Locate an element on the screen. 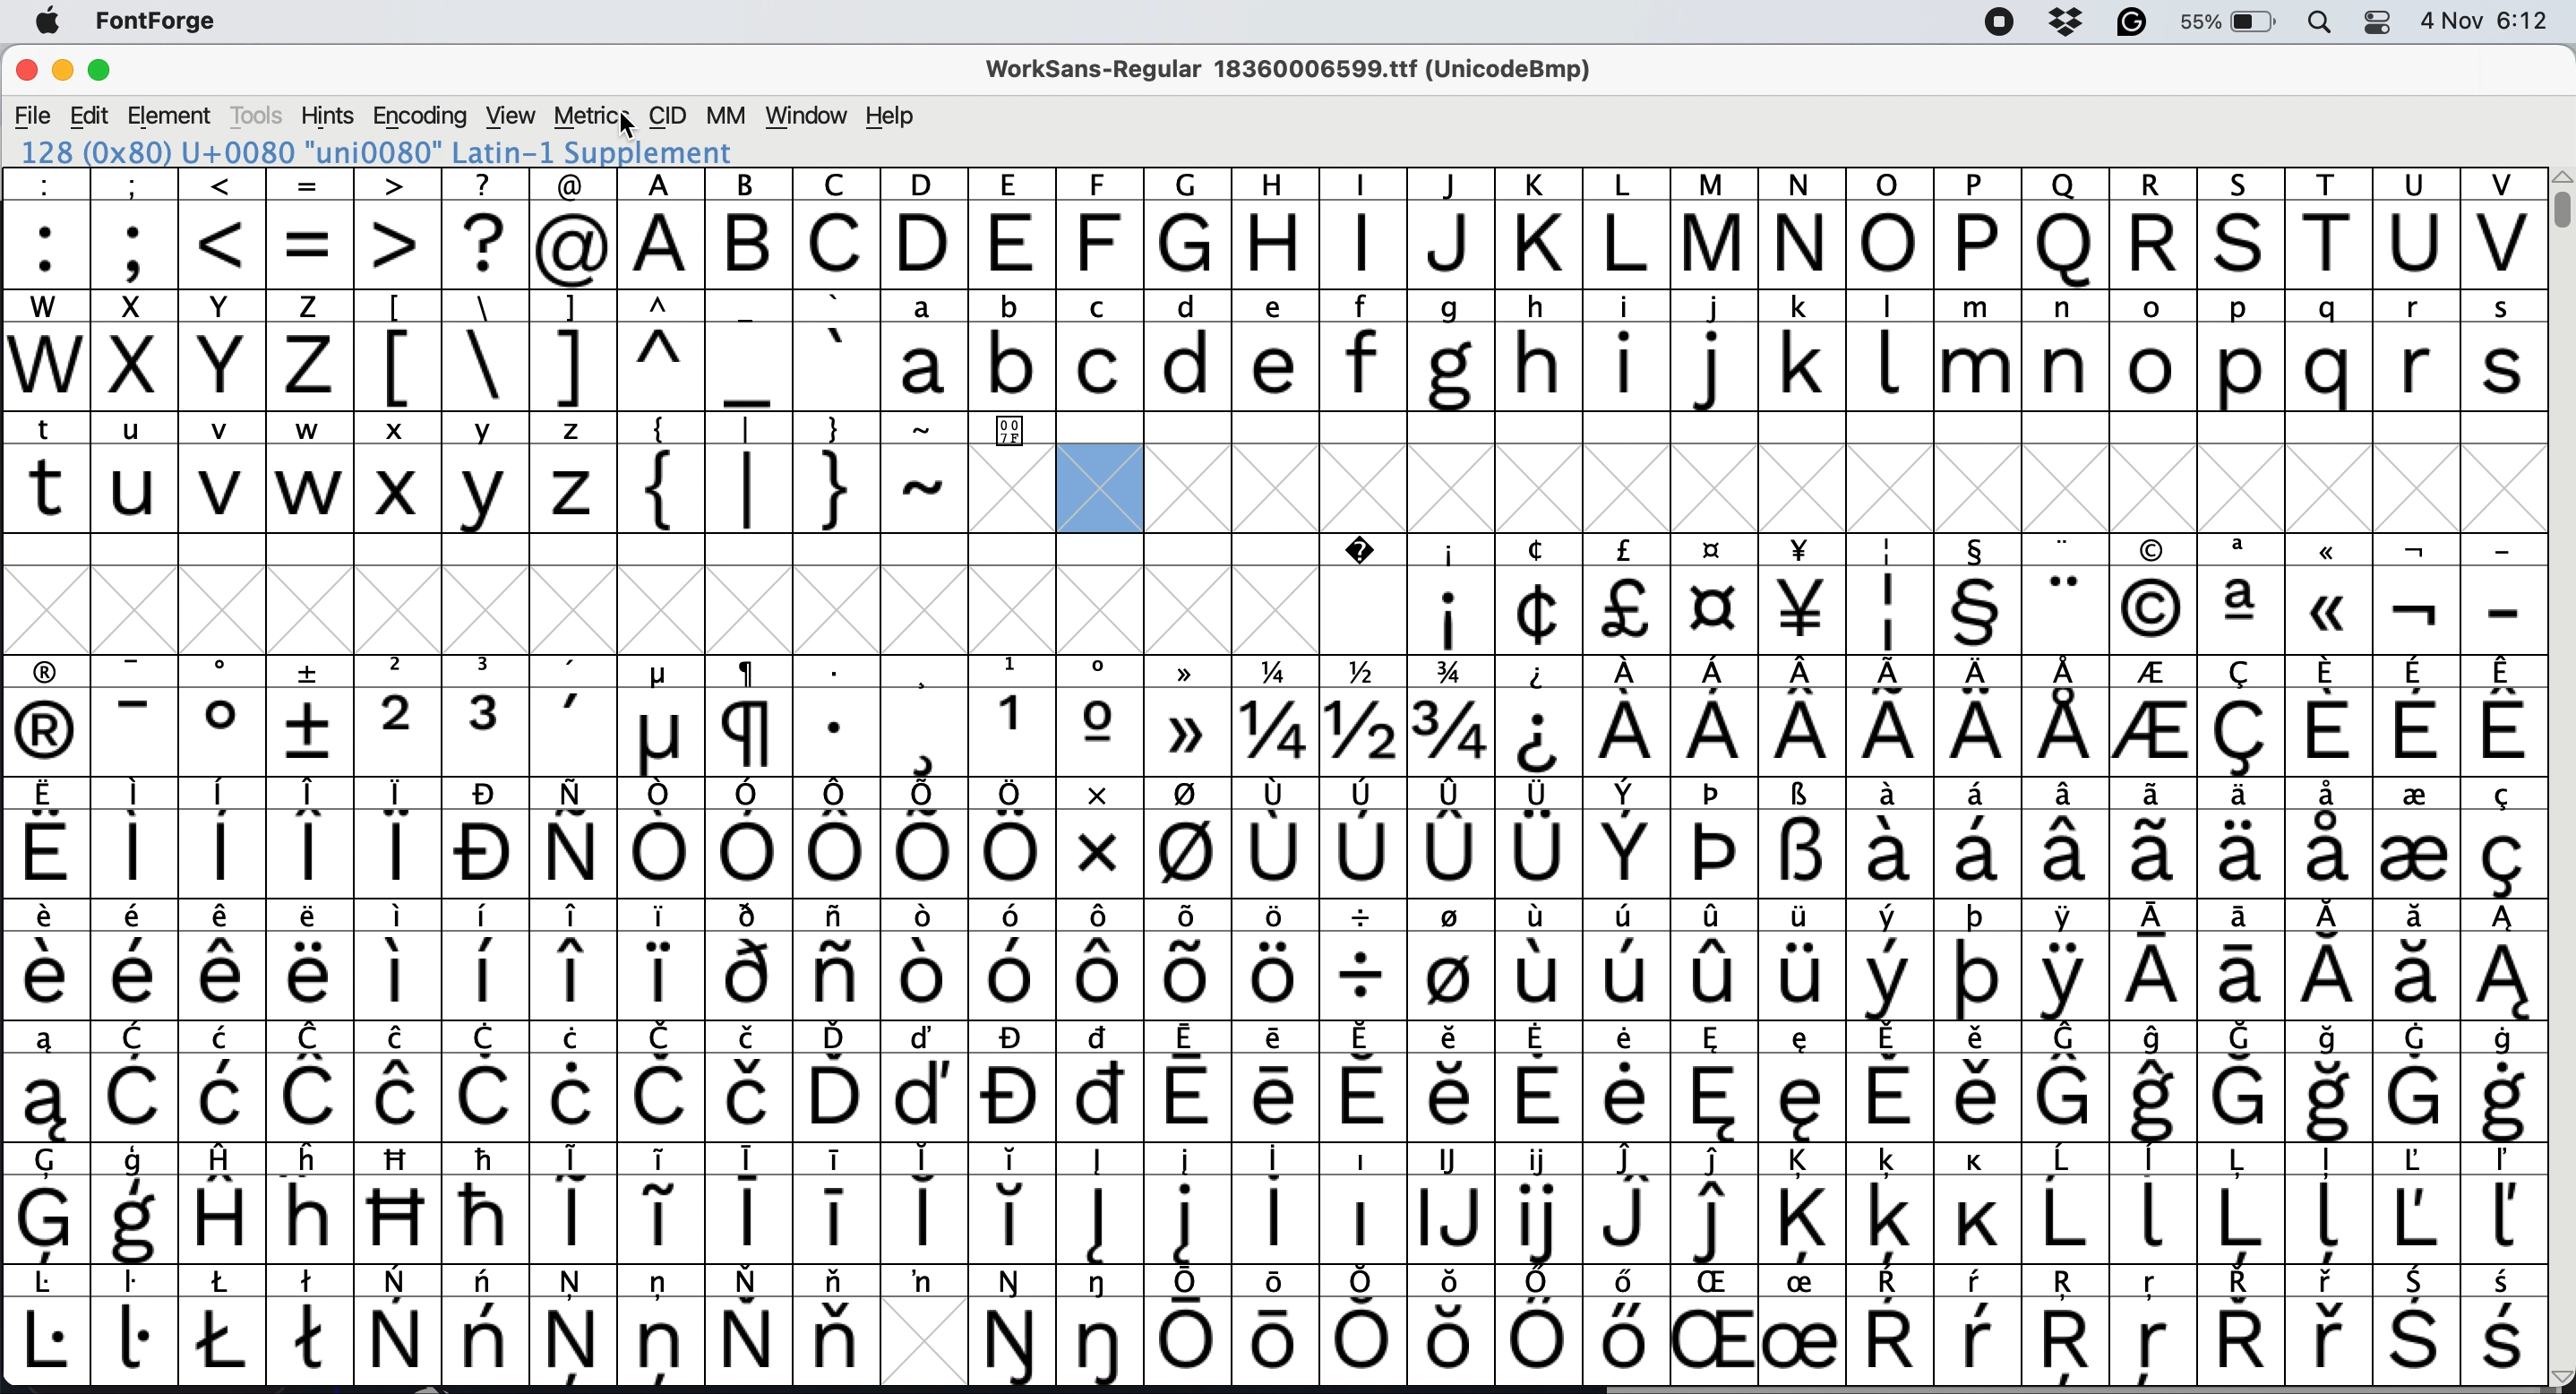 The height and width of the screenshot is (1394, 2576). Close is located at coordinates (26, 66).